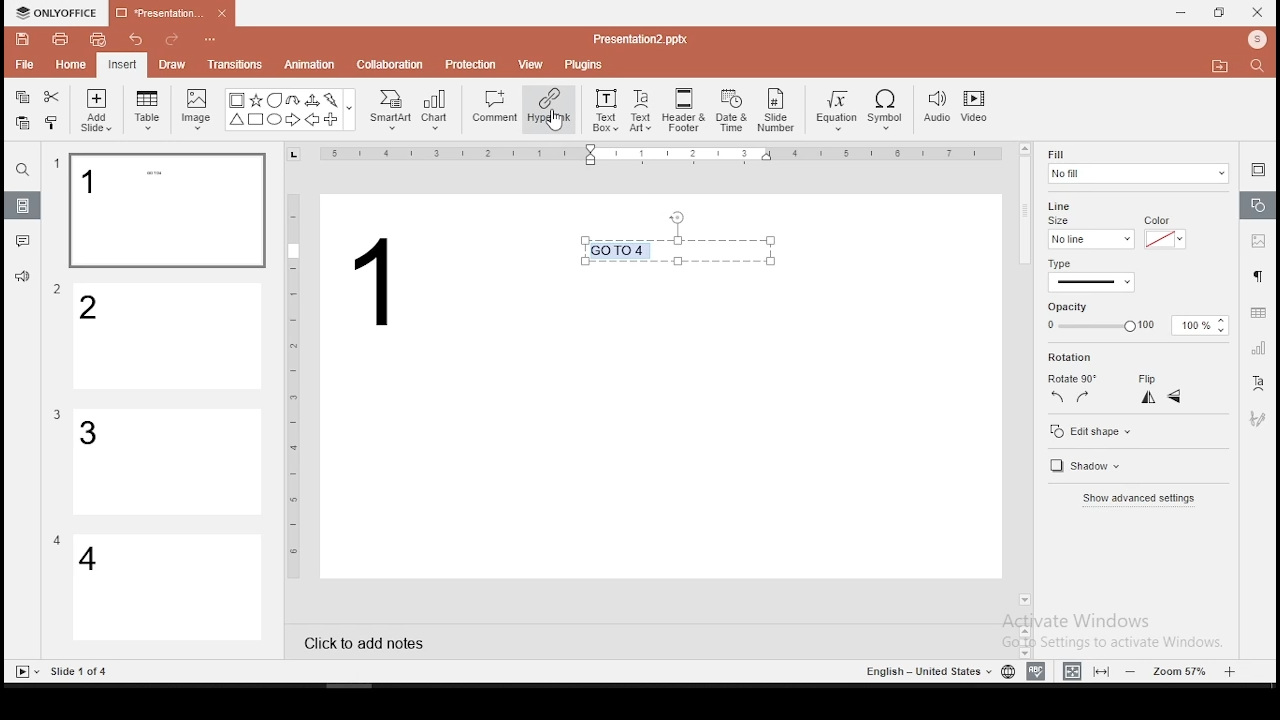  What do you see at coordinates (169, 15) in the screenshot?
I see `presentation` at bounding box center [169, 15].